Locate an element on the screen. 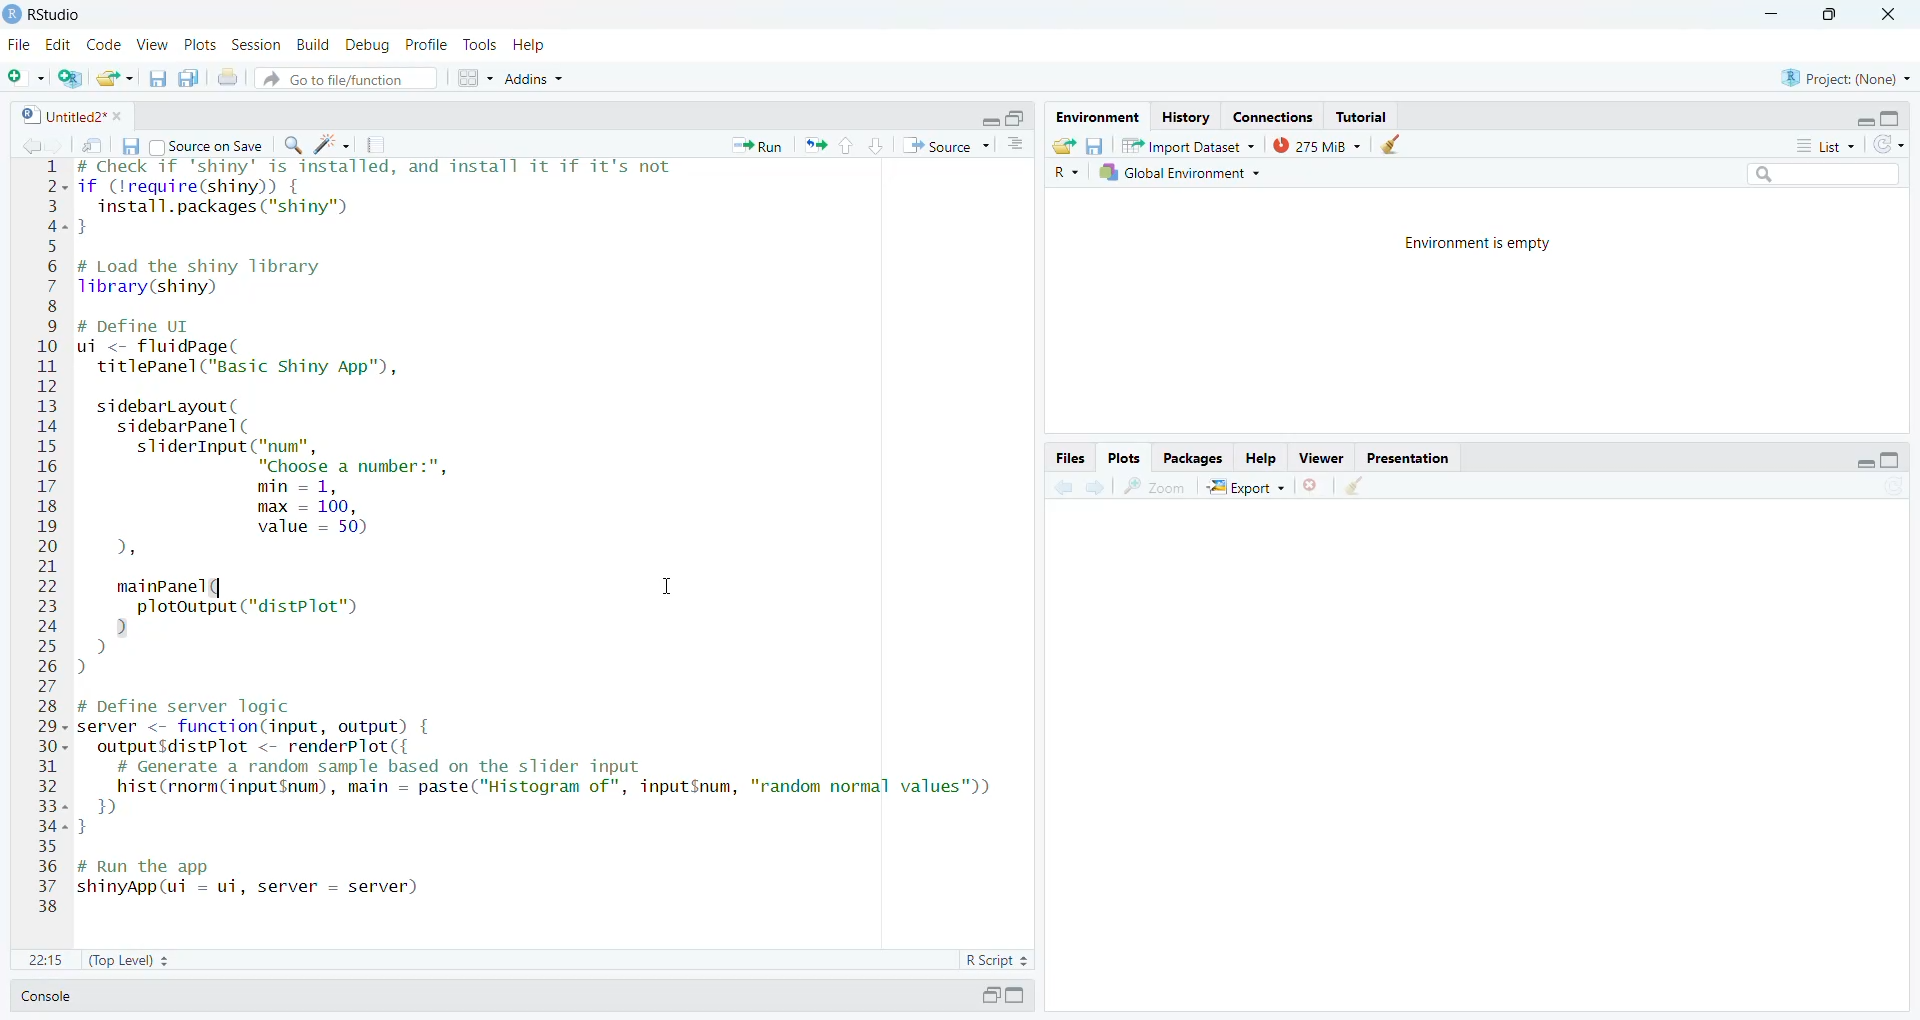  Presentation is located at coordinates (1405, 458).